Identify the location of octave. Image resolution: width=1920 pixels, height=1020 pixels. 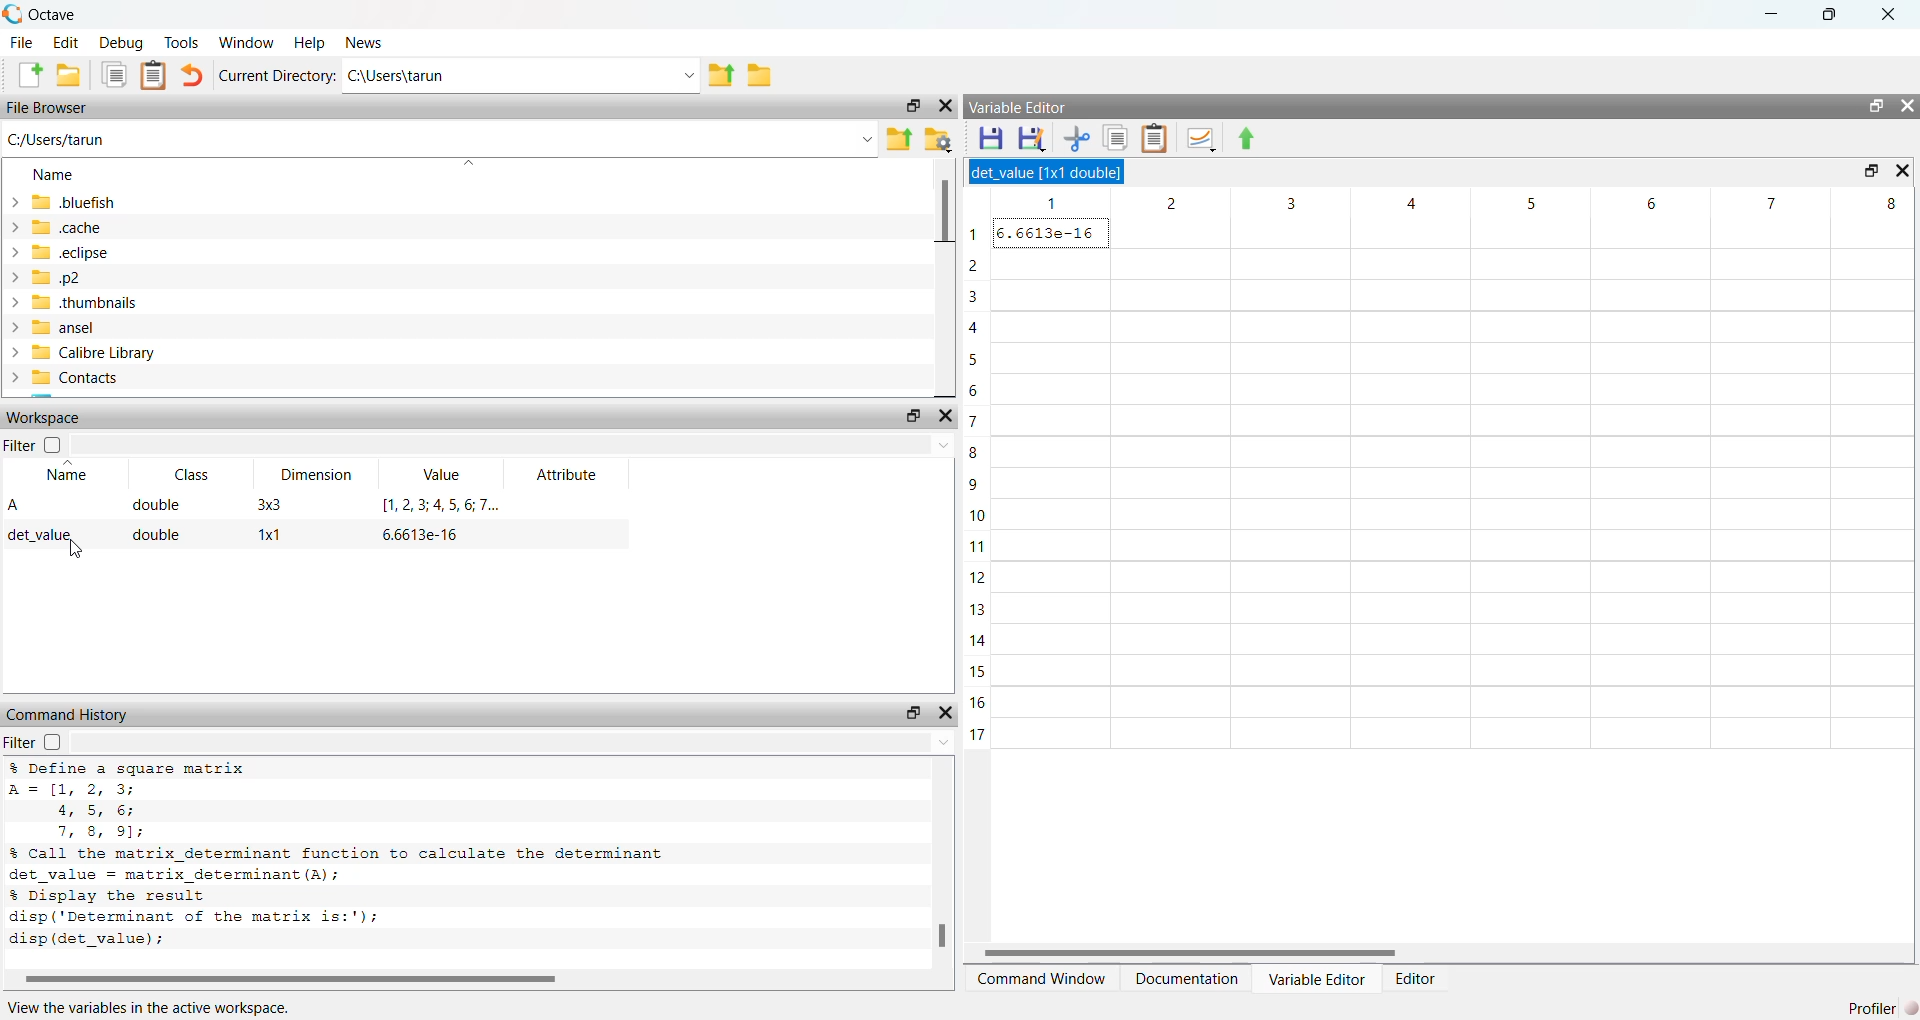
(40, 15).